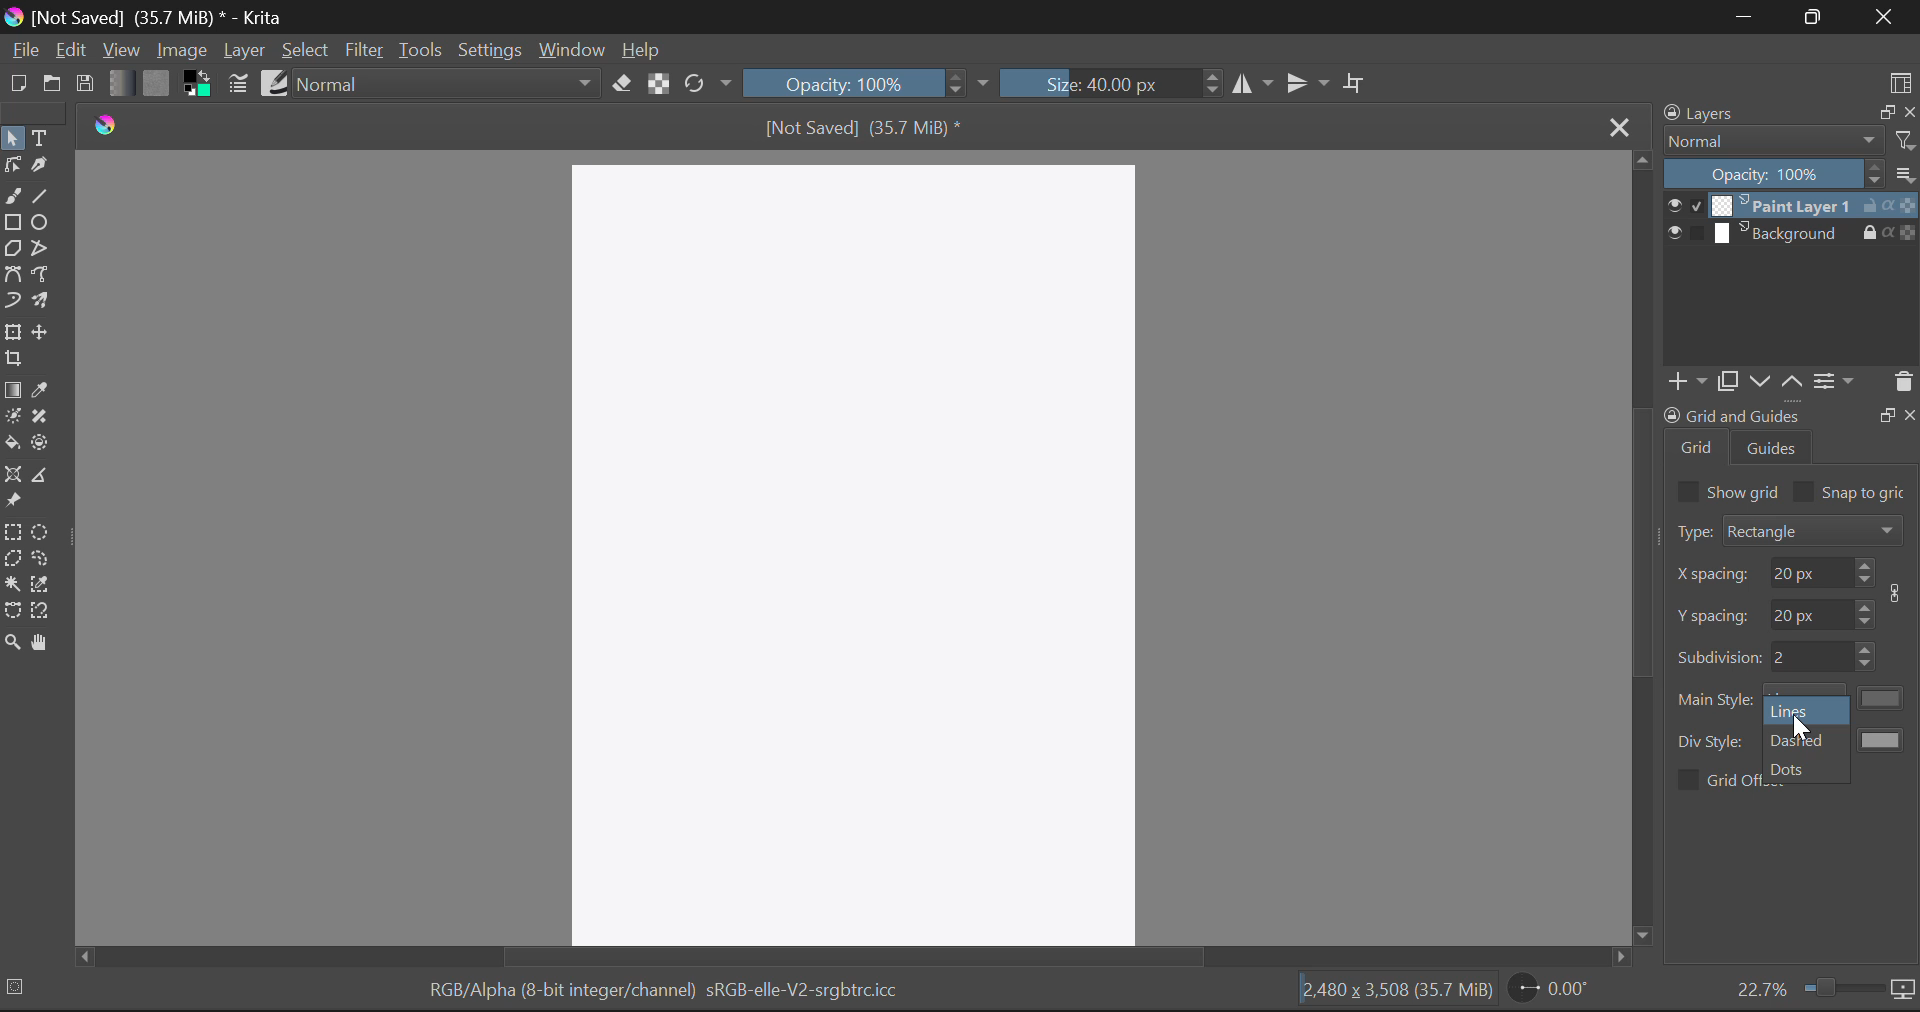 This screenshot has width=1920, height=1012. I want to click on Cursor Position, so click(1798, 727).